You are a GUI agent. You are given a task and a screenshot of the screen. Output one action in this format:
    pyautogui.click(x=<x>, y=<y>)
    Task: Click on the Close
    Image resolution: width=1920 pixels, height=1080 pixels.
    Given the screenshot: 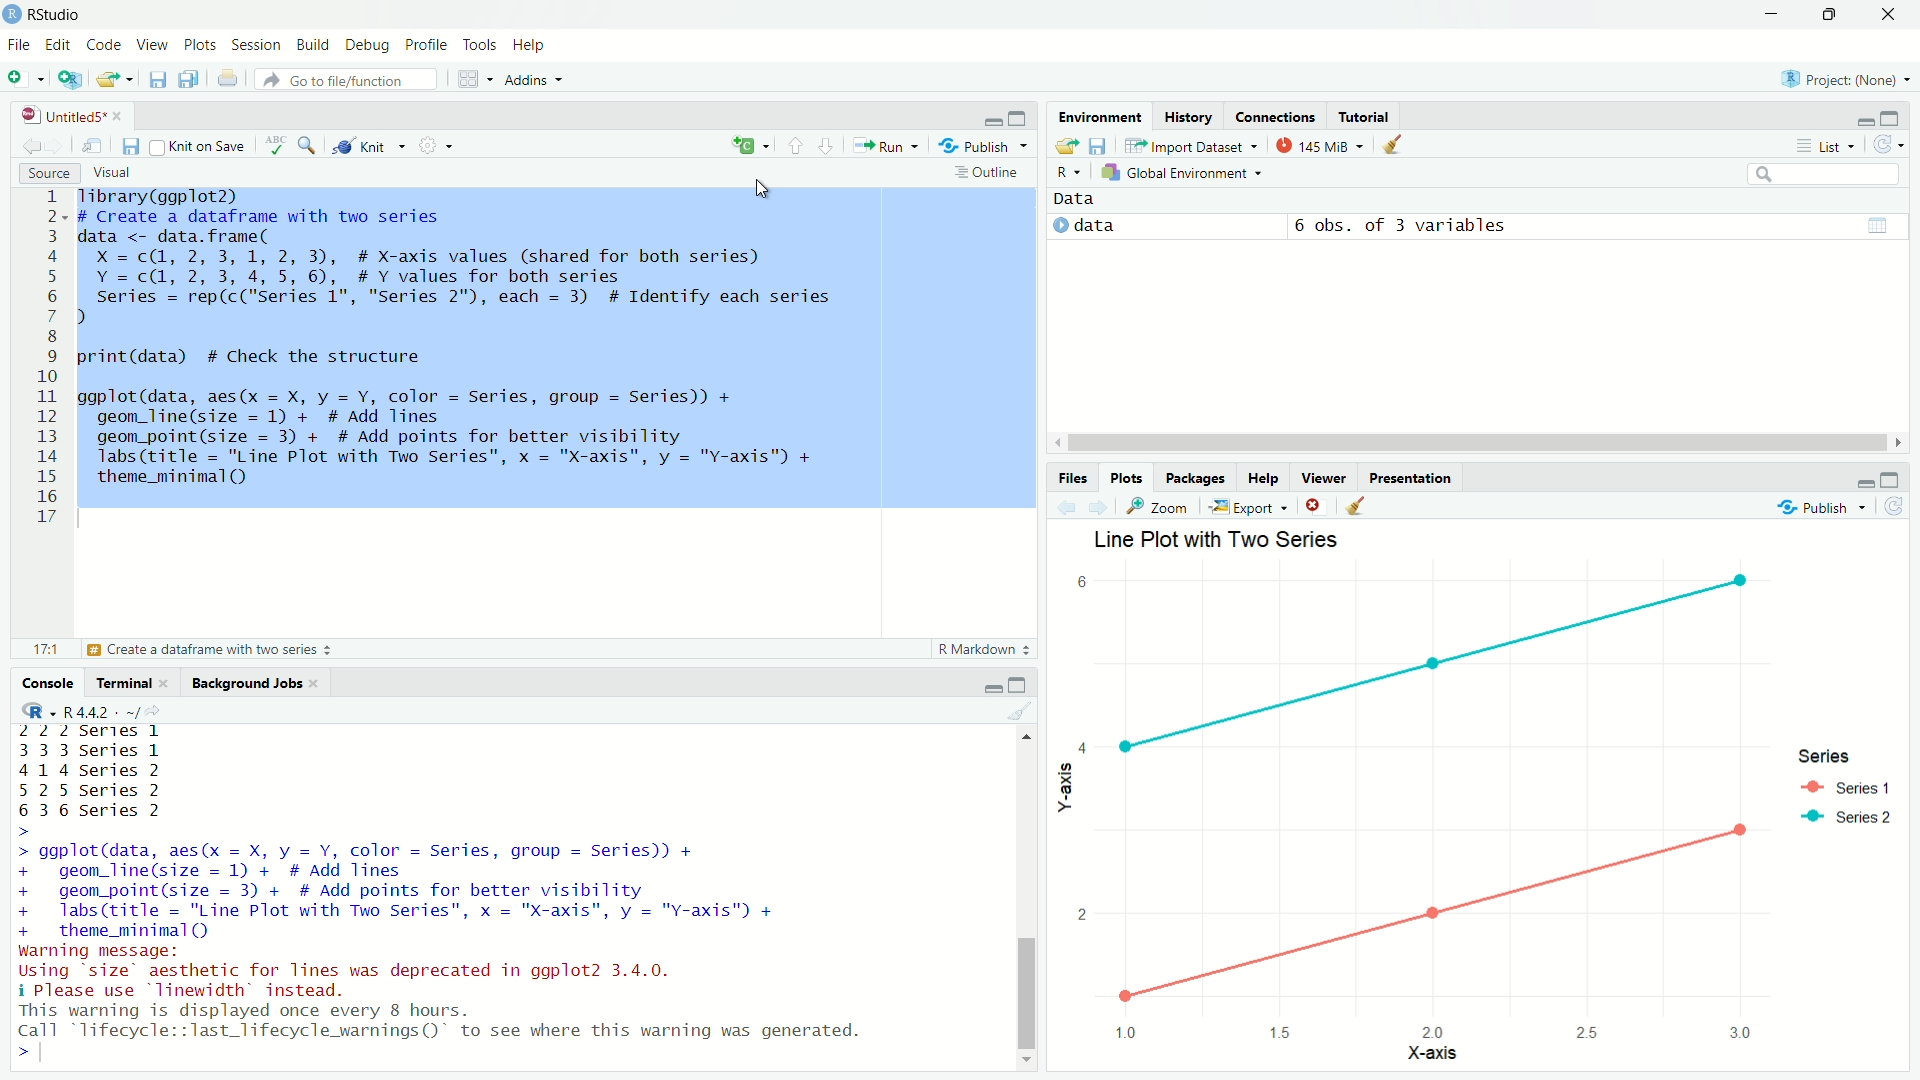 What is the action you would take?
    pyautogui.click(x=1884, y=19)
    